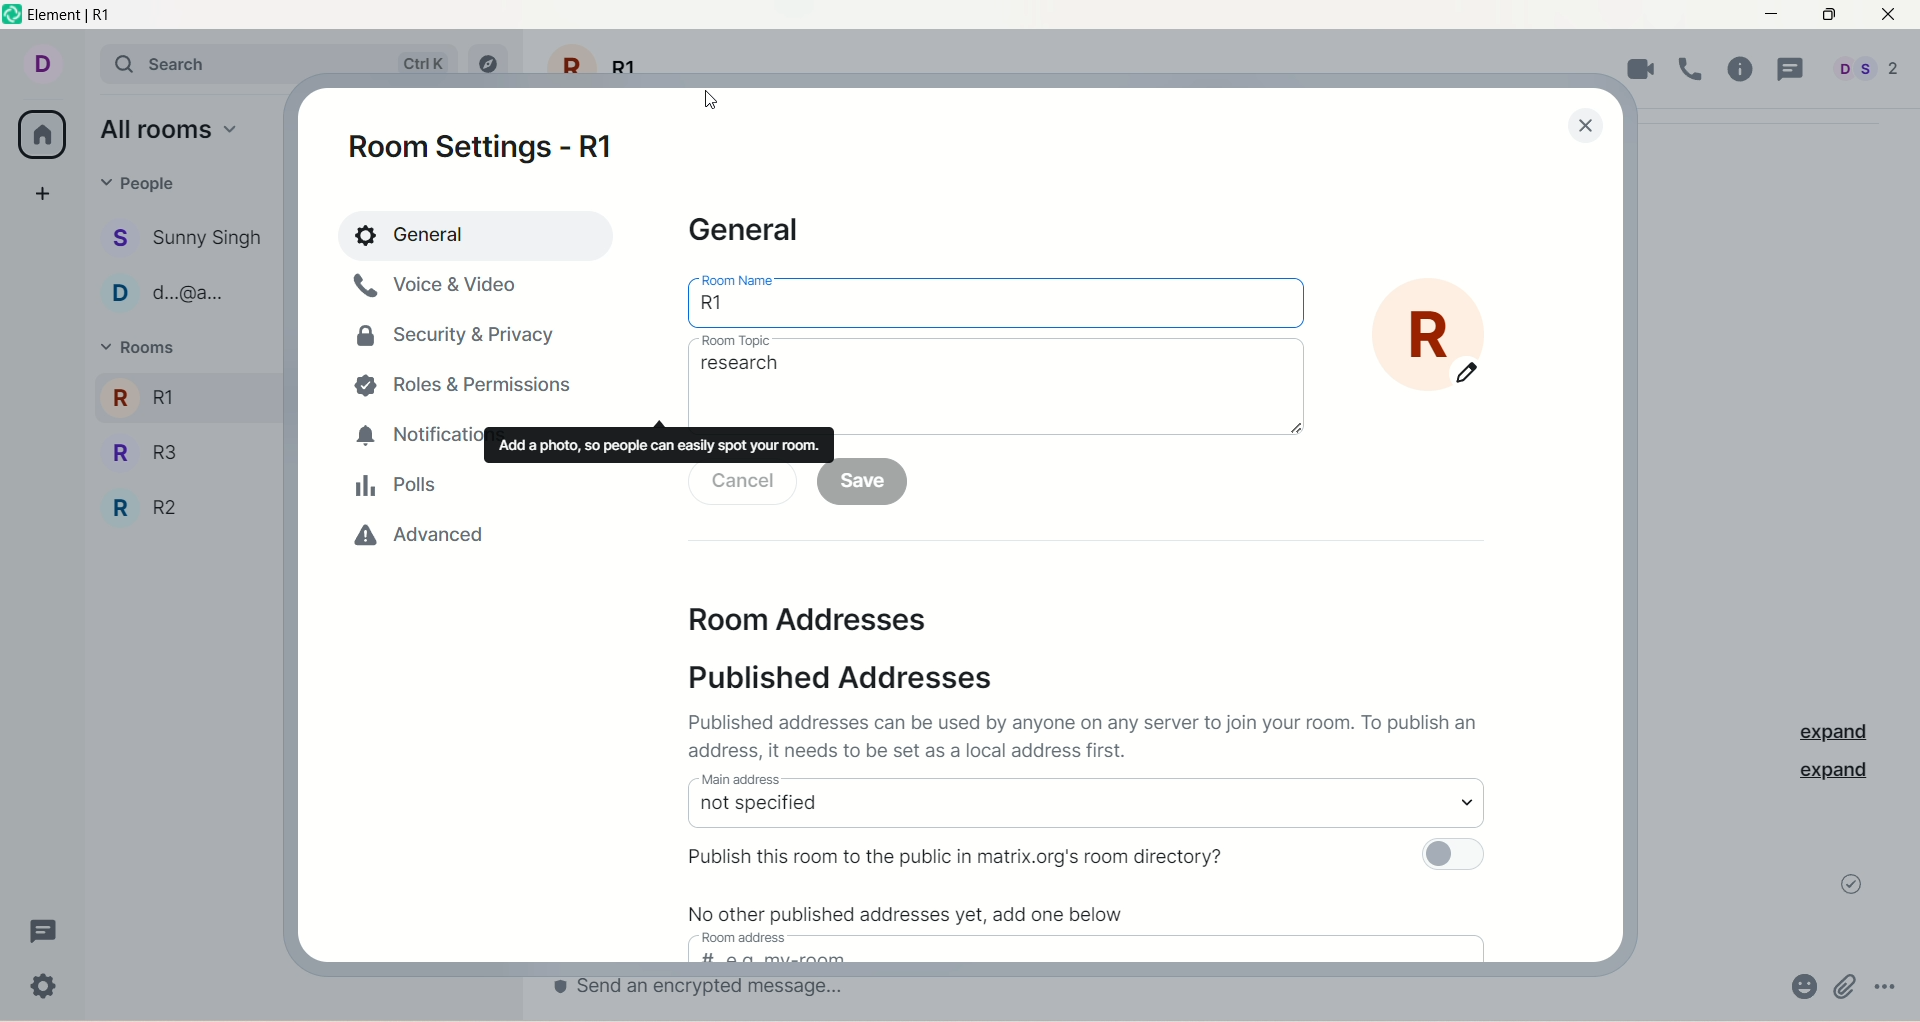 The width and height of the screenshot is (1920, 1022). I want to click on account, so click(1864, 72).